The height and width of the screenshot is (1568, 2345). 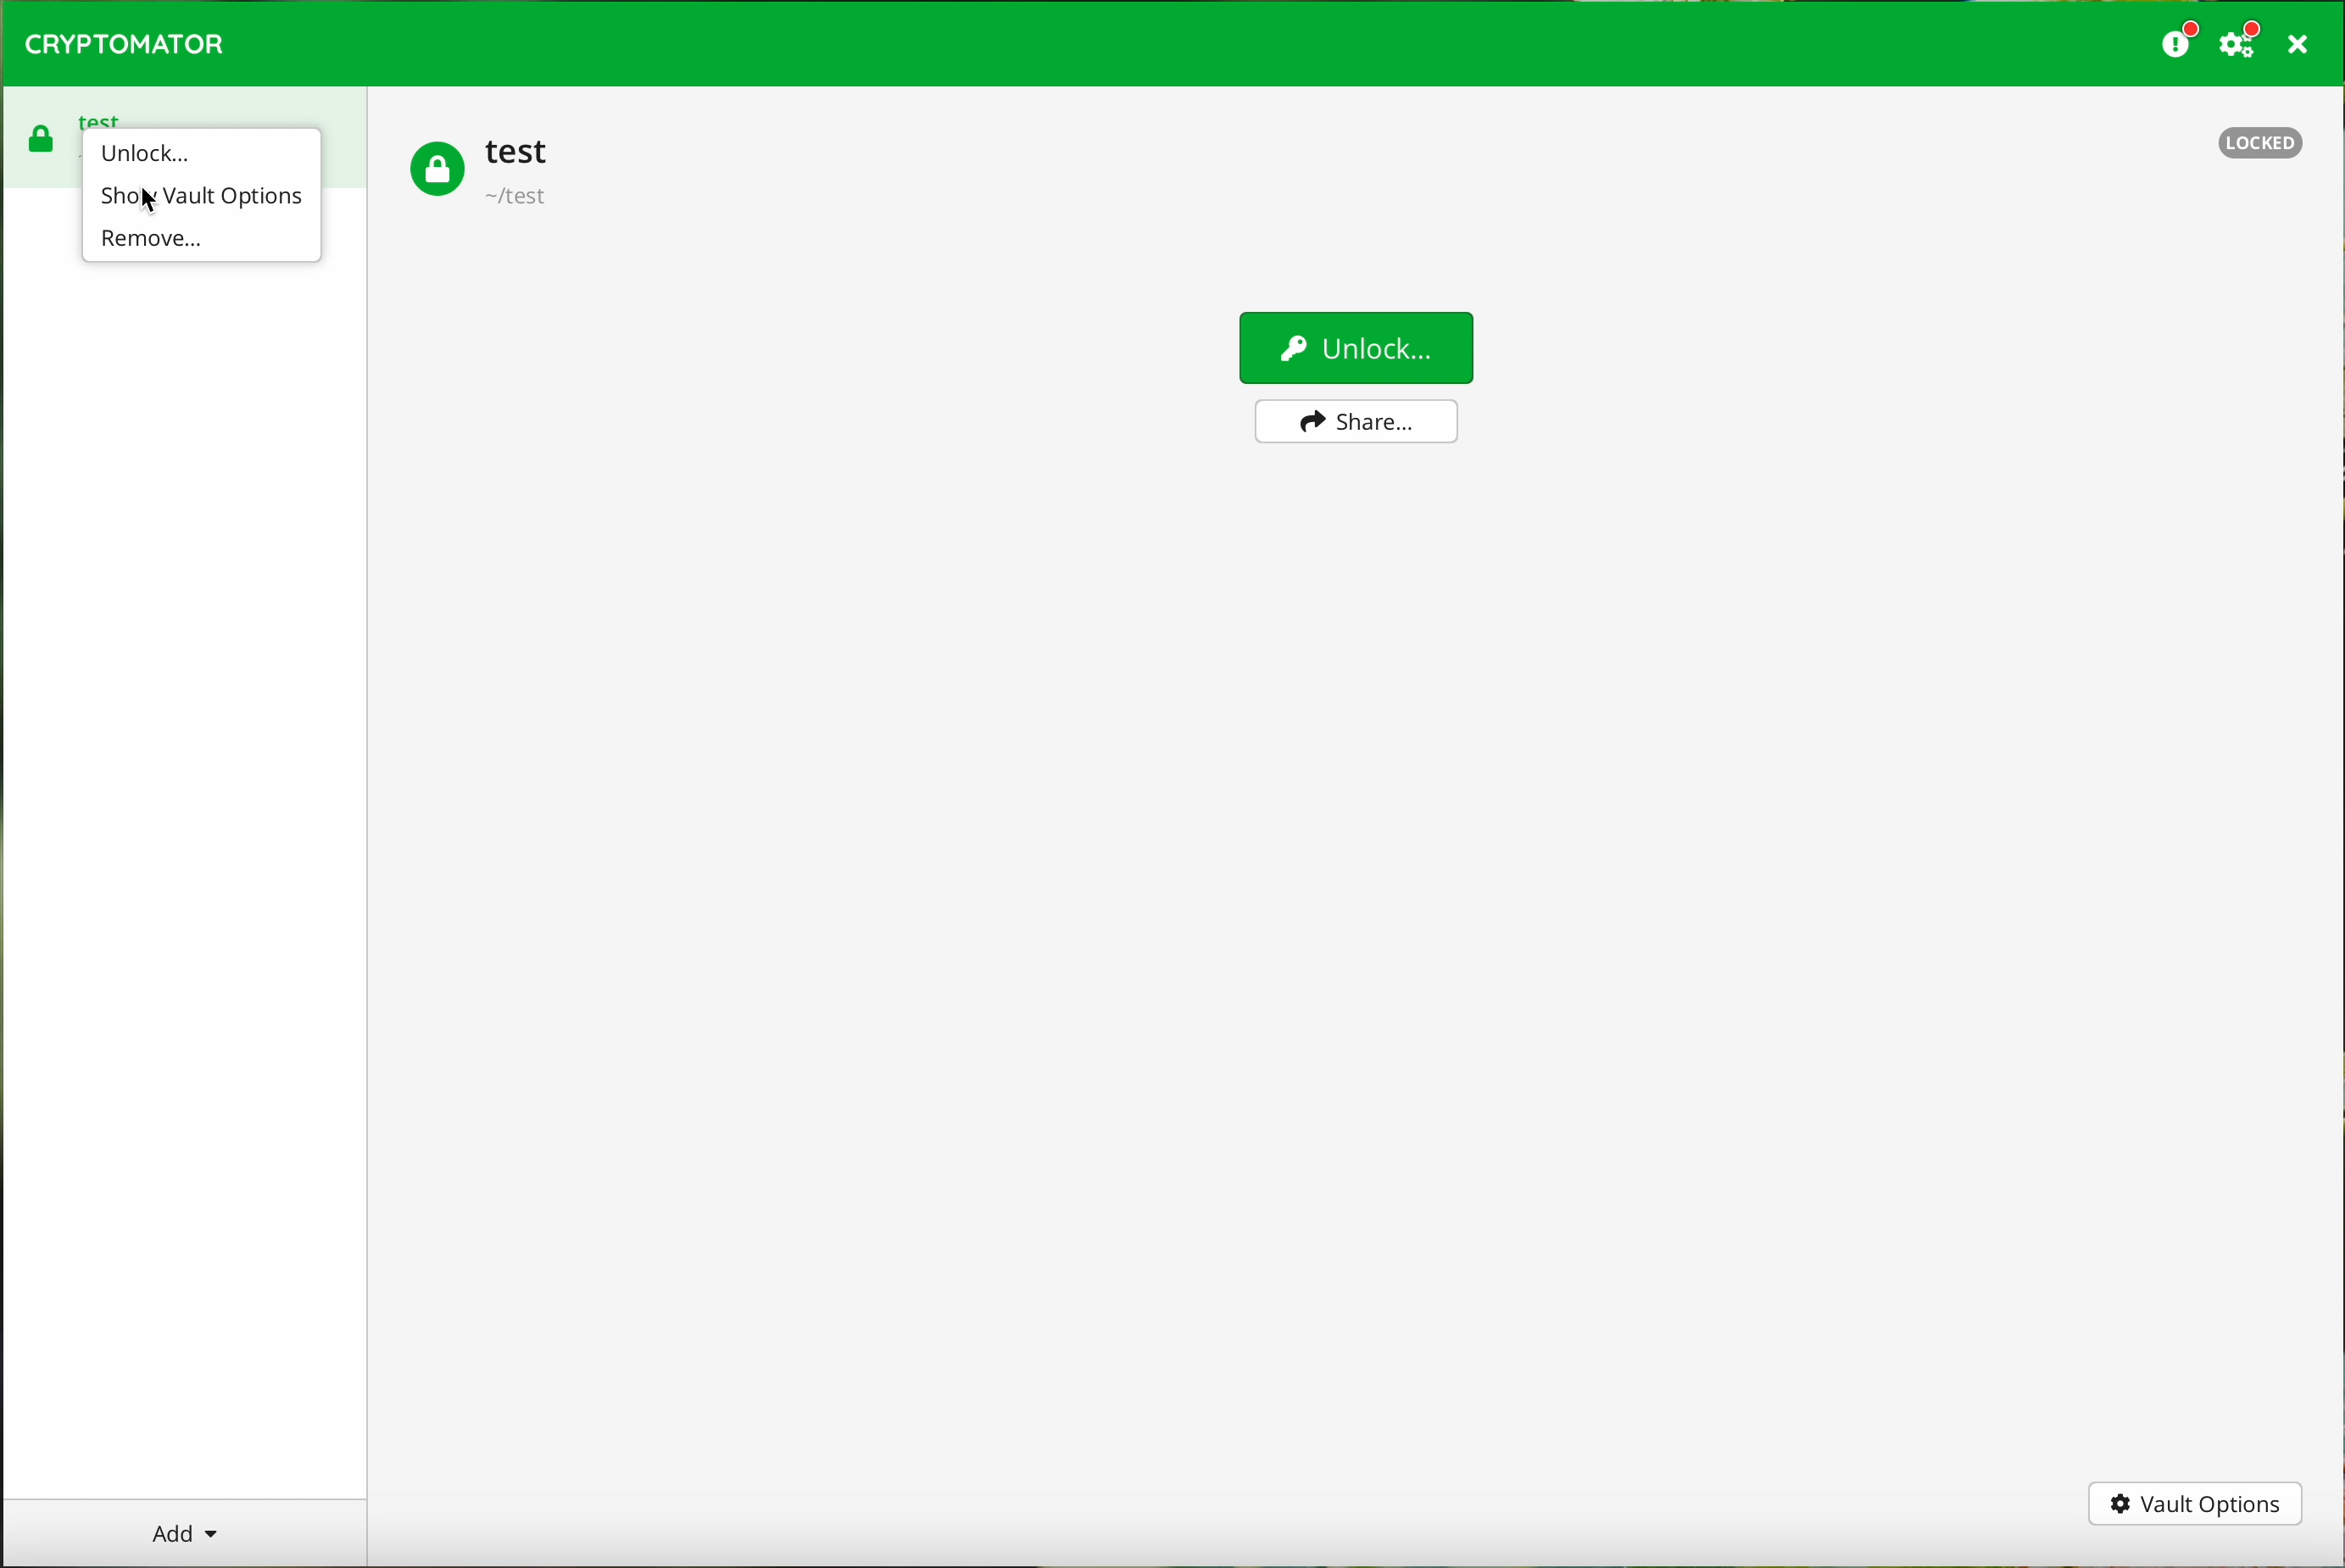 I want to click on vault options, so click(x=2197, y=1505).